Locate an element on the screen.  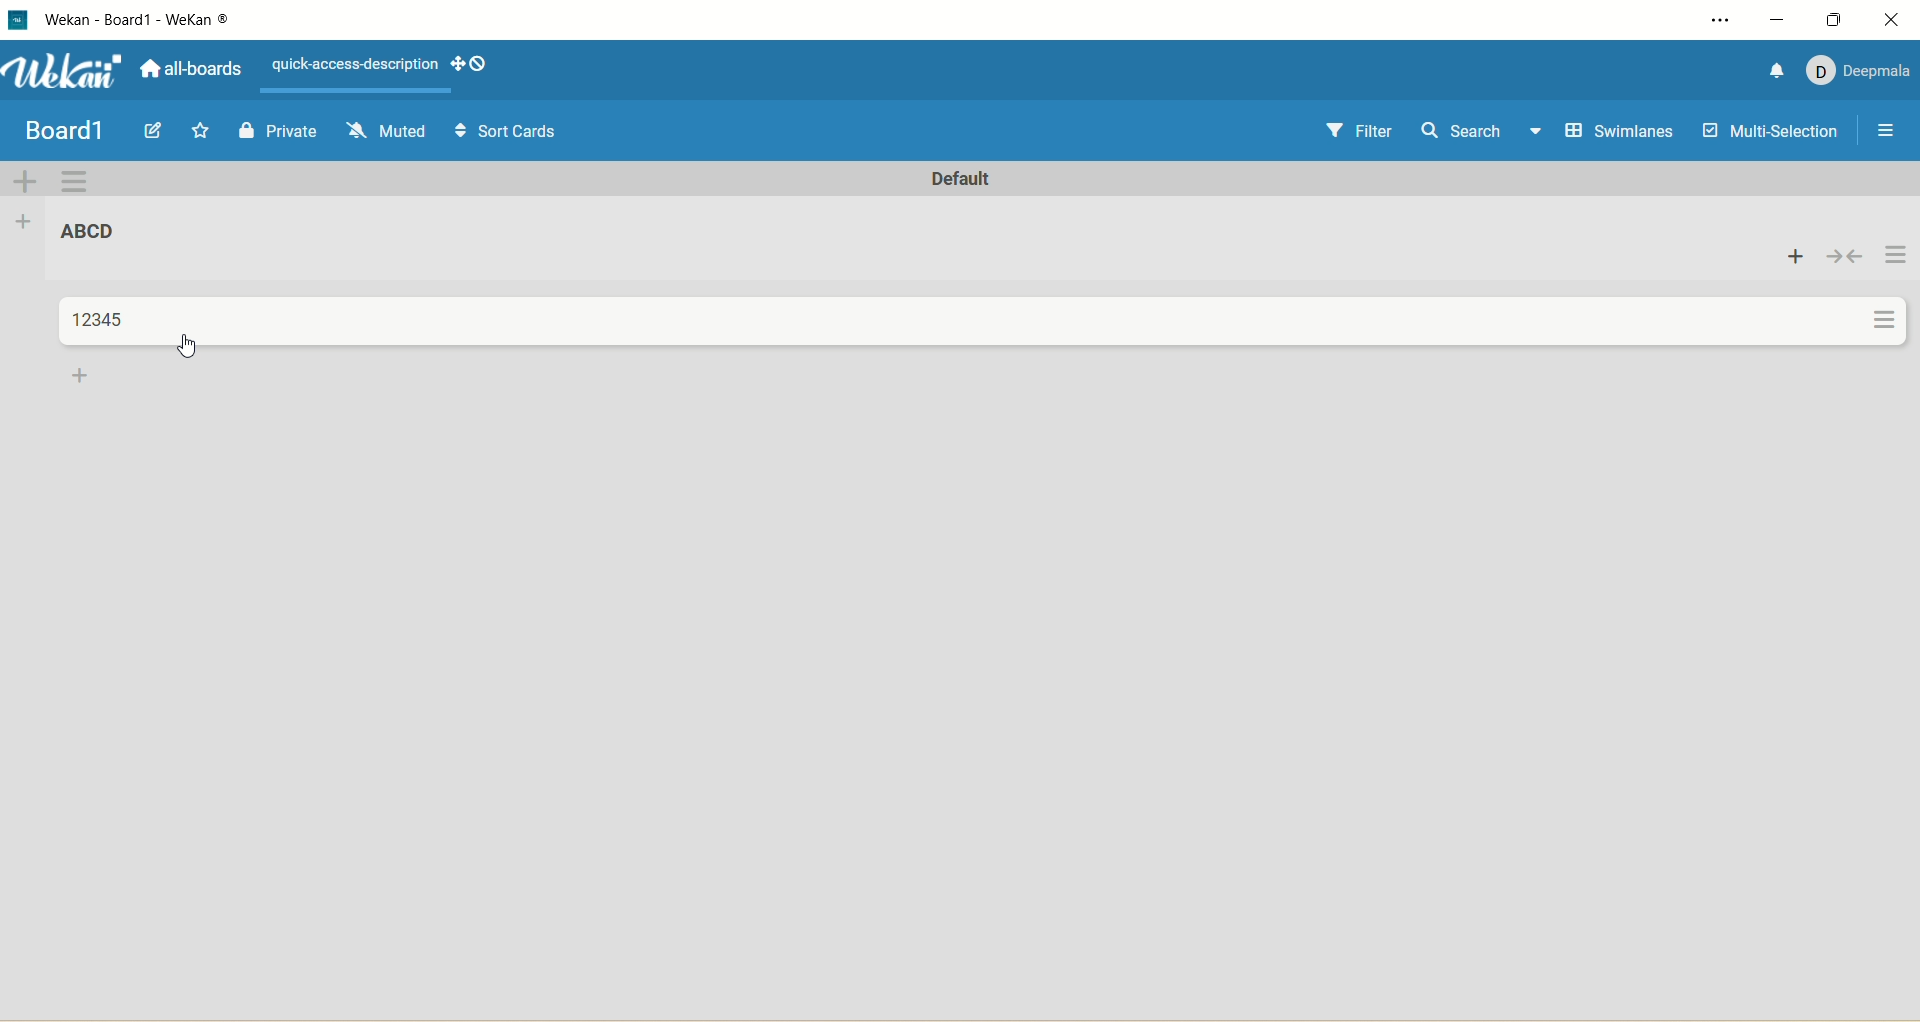
default is located at coordinates (959, 182).